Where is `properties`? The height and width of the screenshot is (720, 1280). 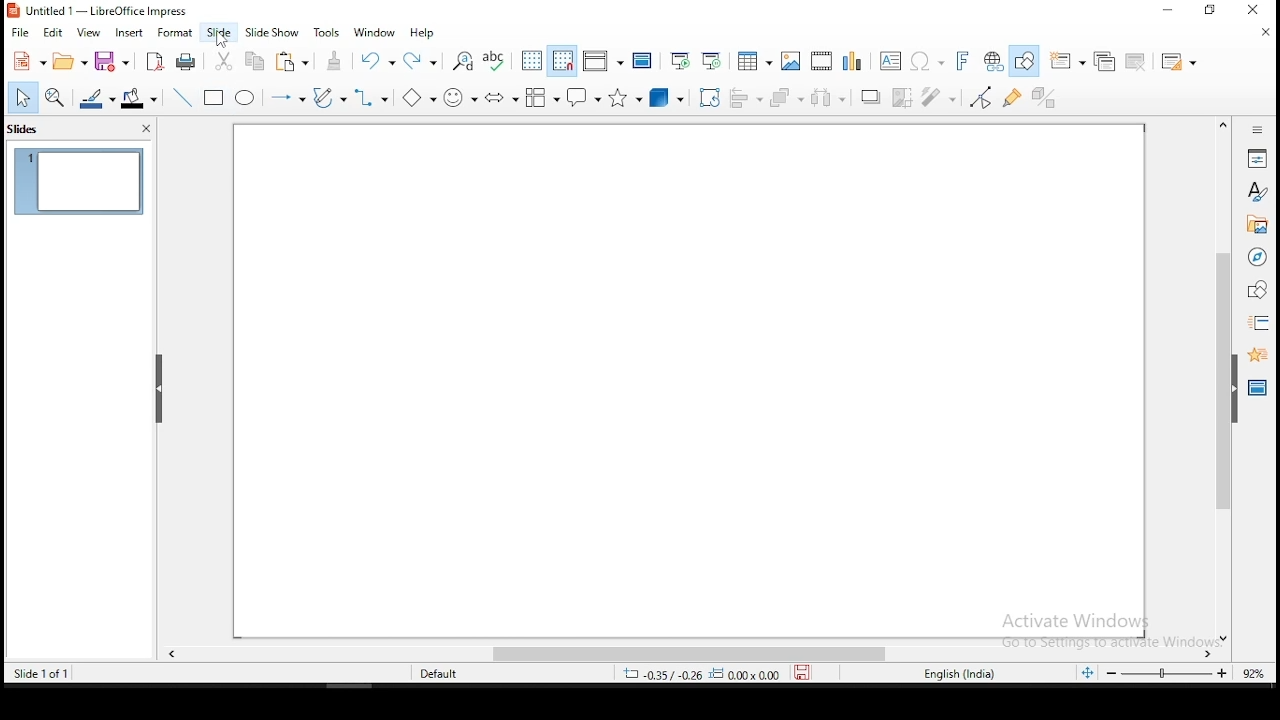
properties is located at coordinates (1257, 158).